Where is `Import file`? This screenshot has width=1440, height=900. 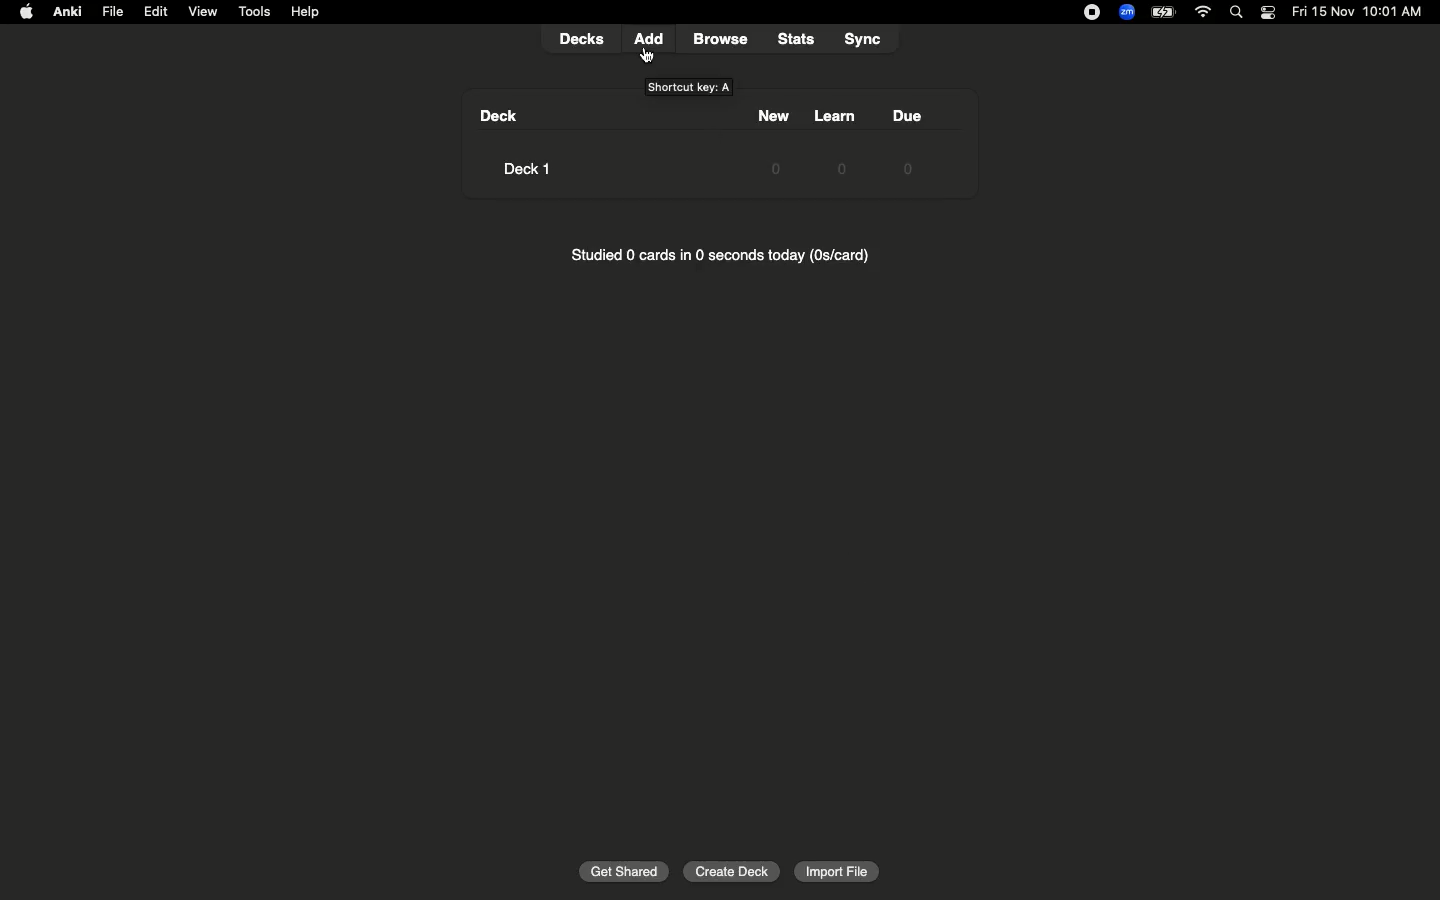 Import file is located at coordinates (834, 870).